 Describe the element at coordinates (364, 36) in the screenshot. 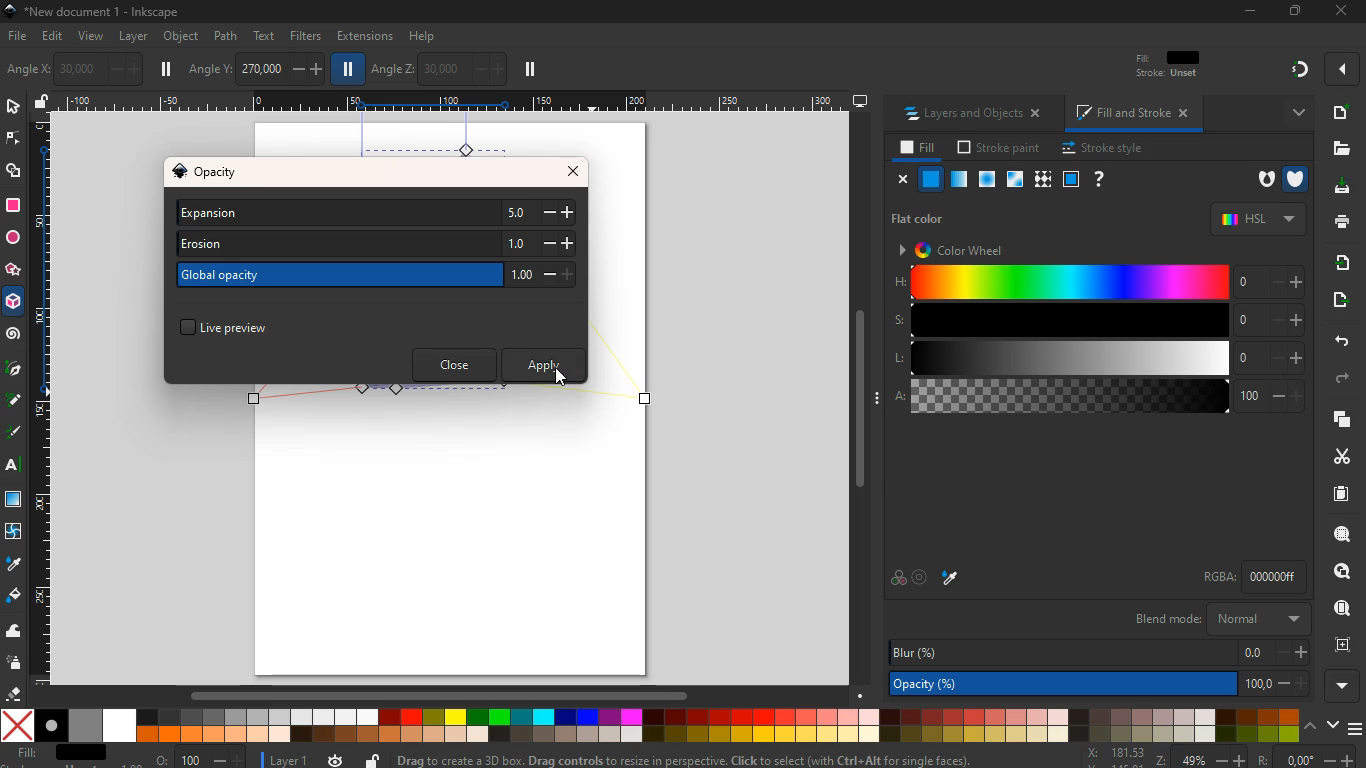

I see `extensions` at that location.